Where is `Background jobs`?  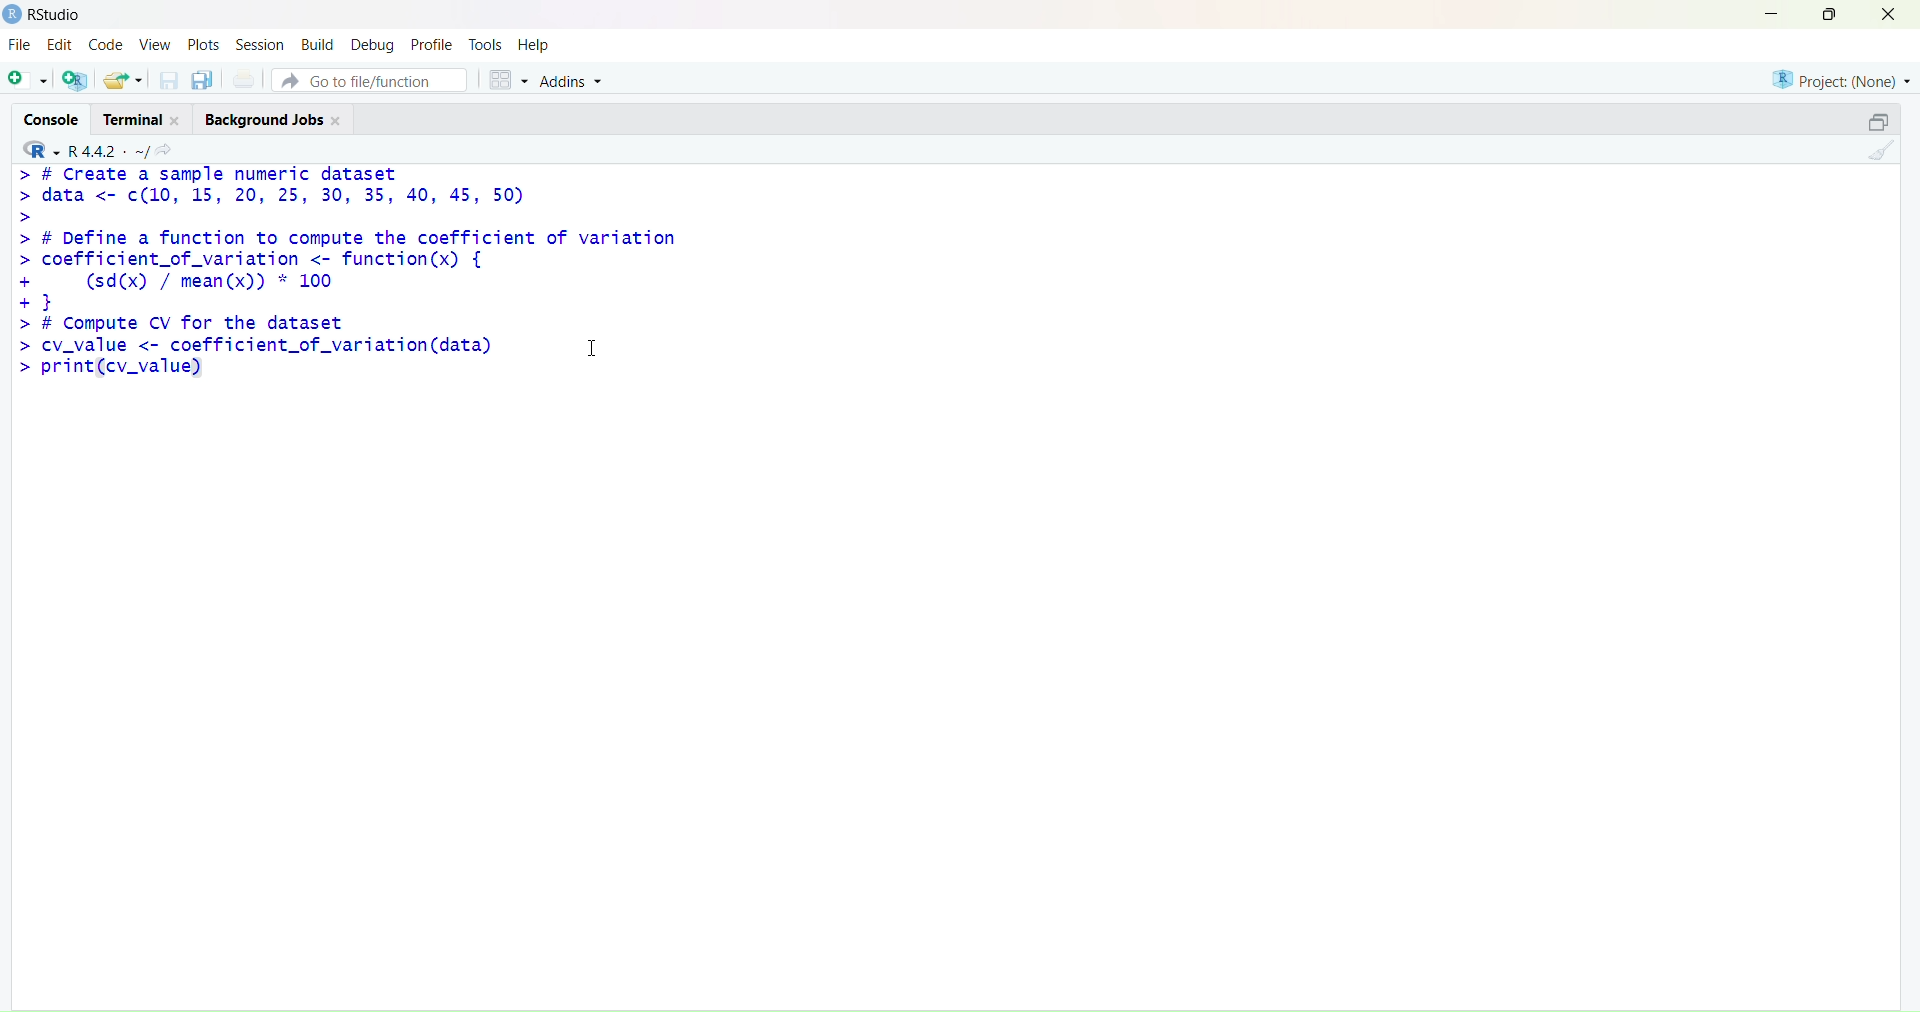
Background jobs is located at coordinates (263, 122).